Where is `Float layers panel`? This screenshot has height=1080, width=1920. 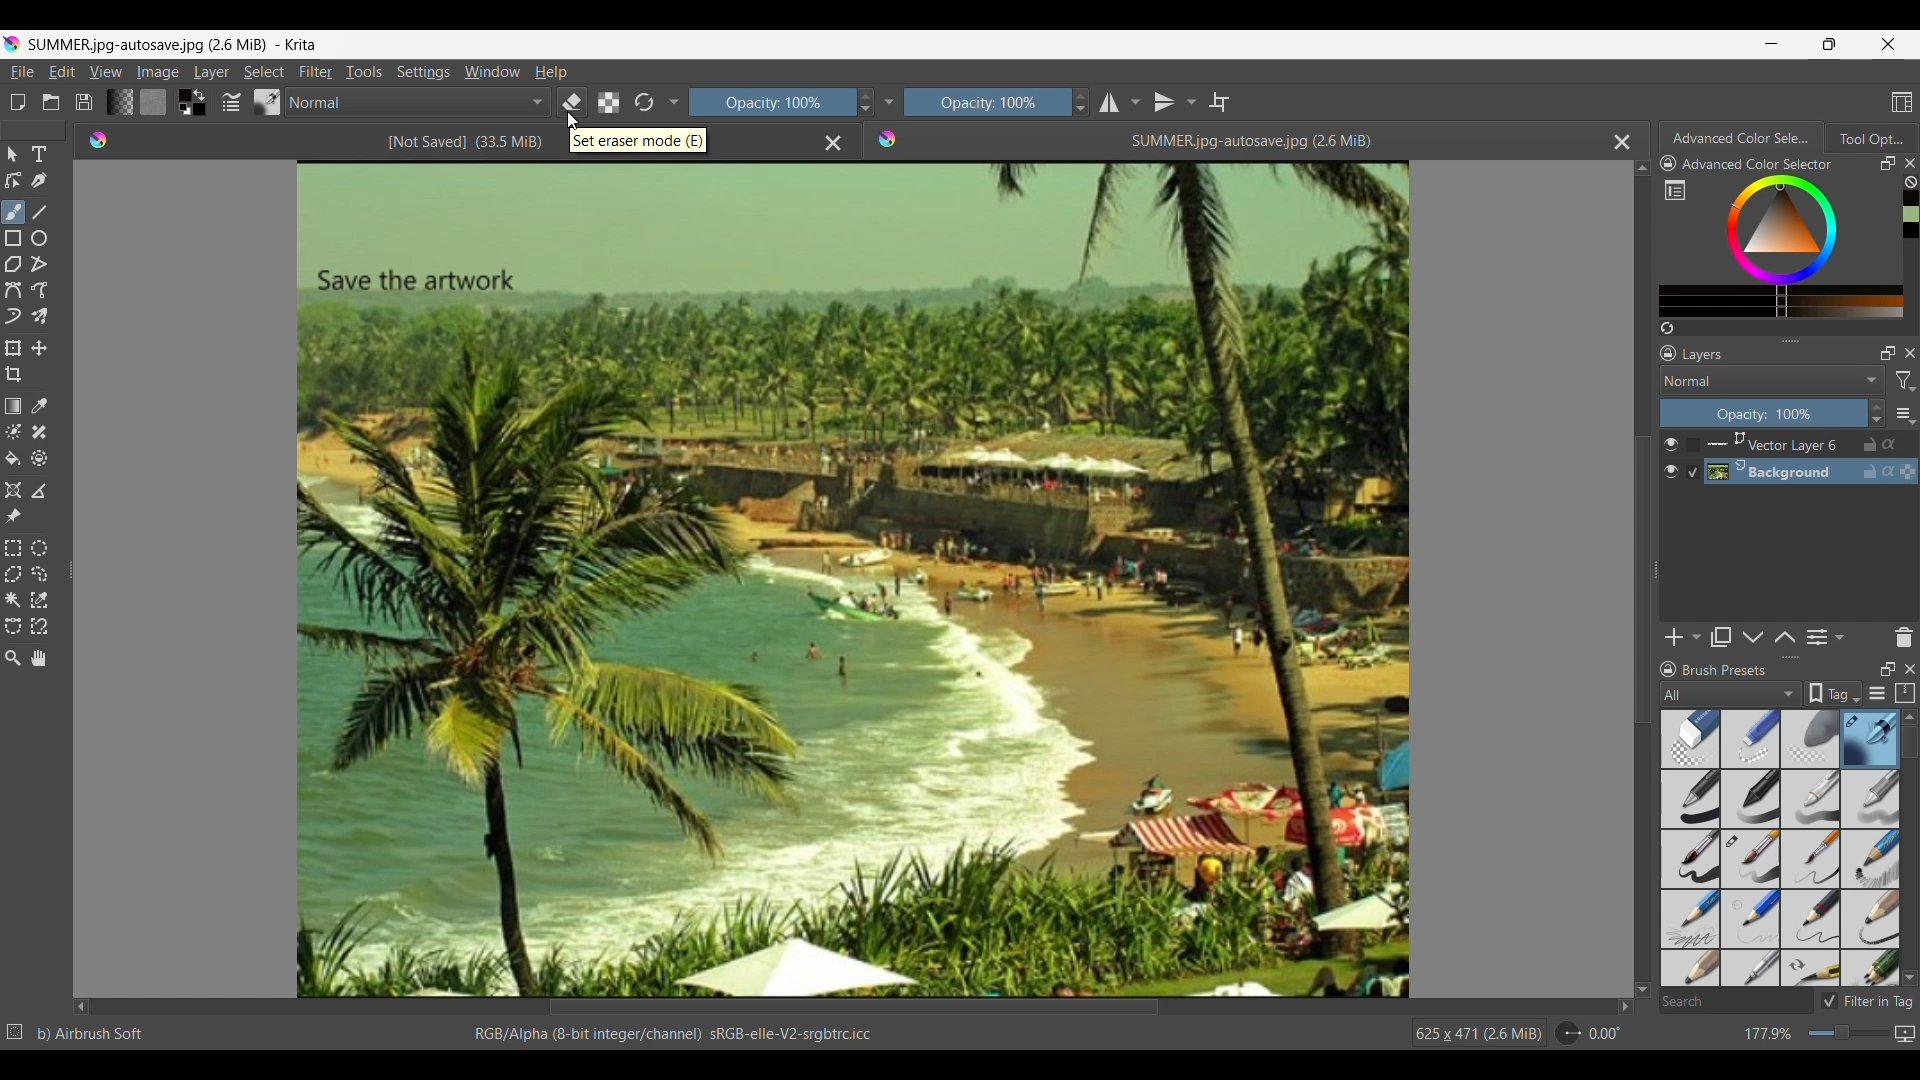
Float layers panel is located at coordinates (1883, 354).